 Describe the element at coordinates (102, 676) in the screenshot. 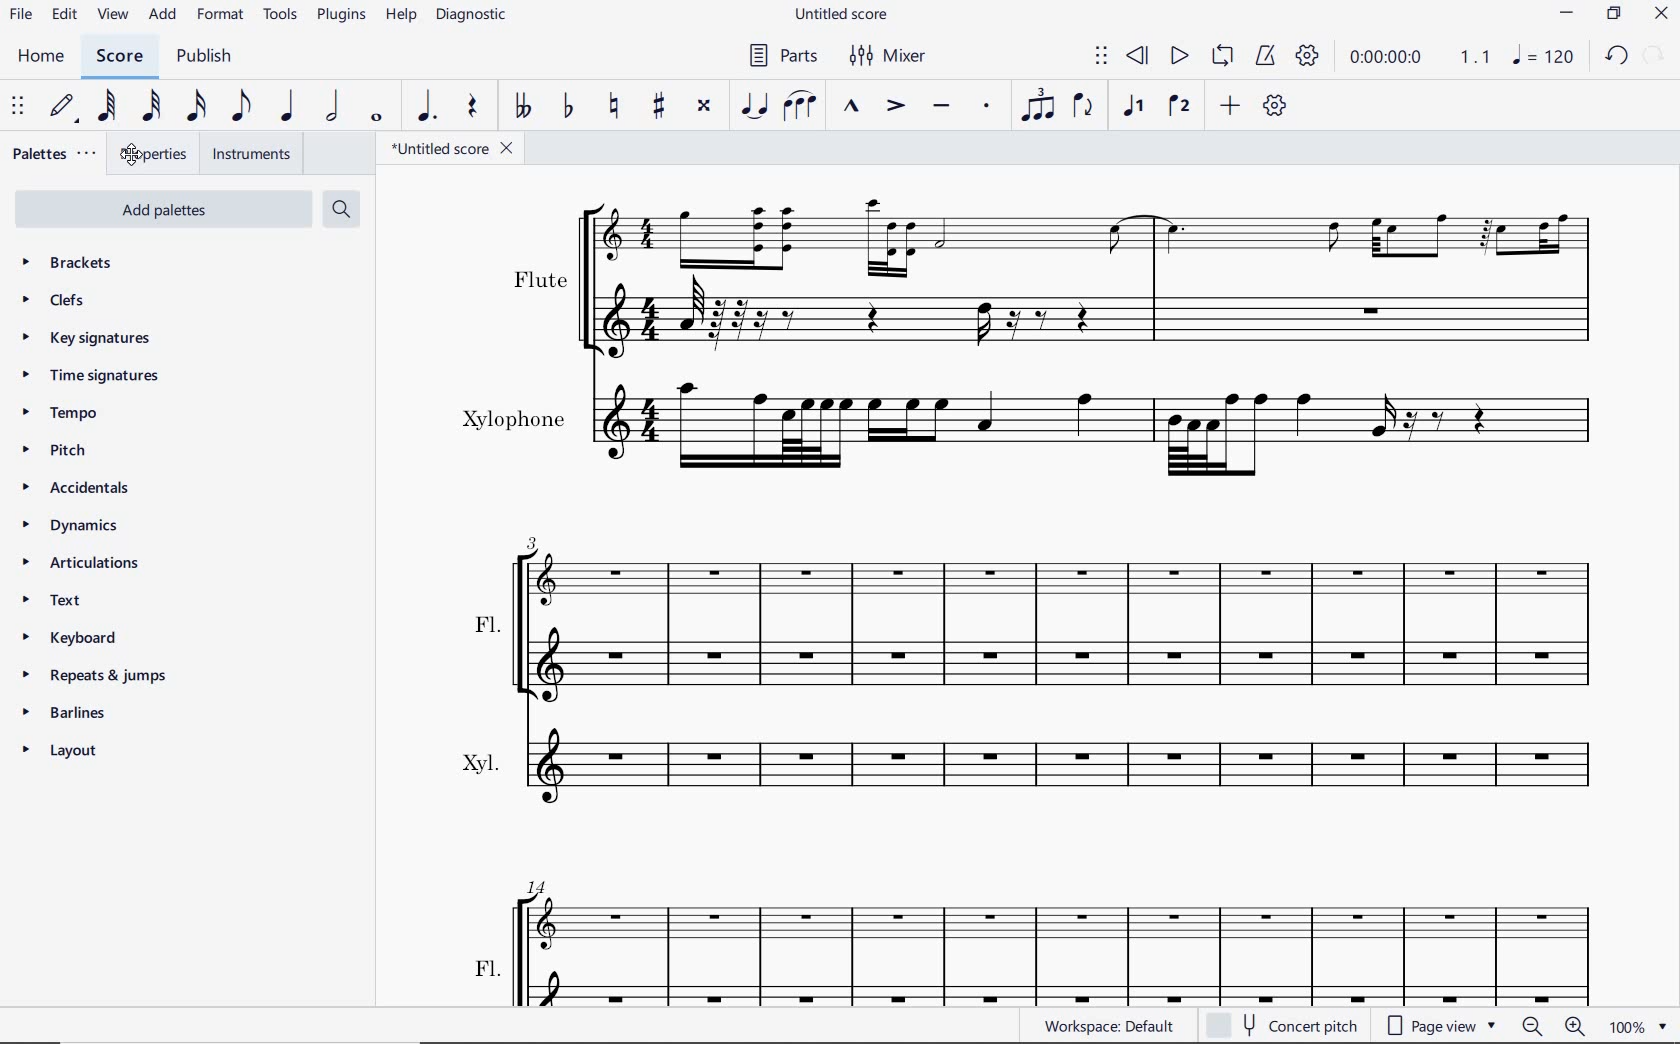

I see `repeats & jumps` at that location.